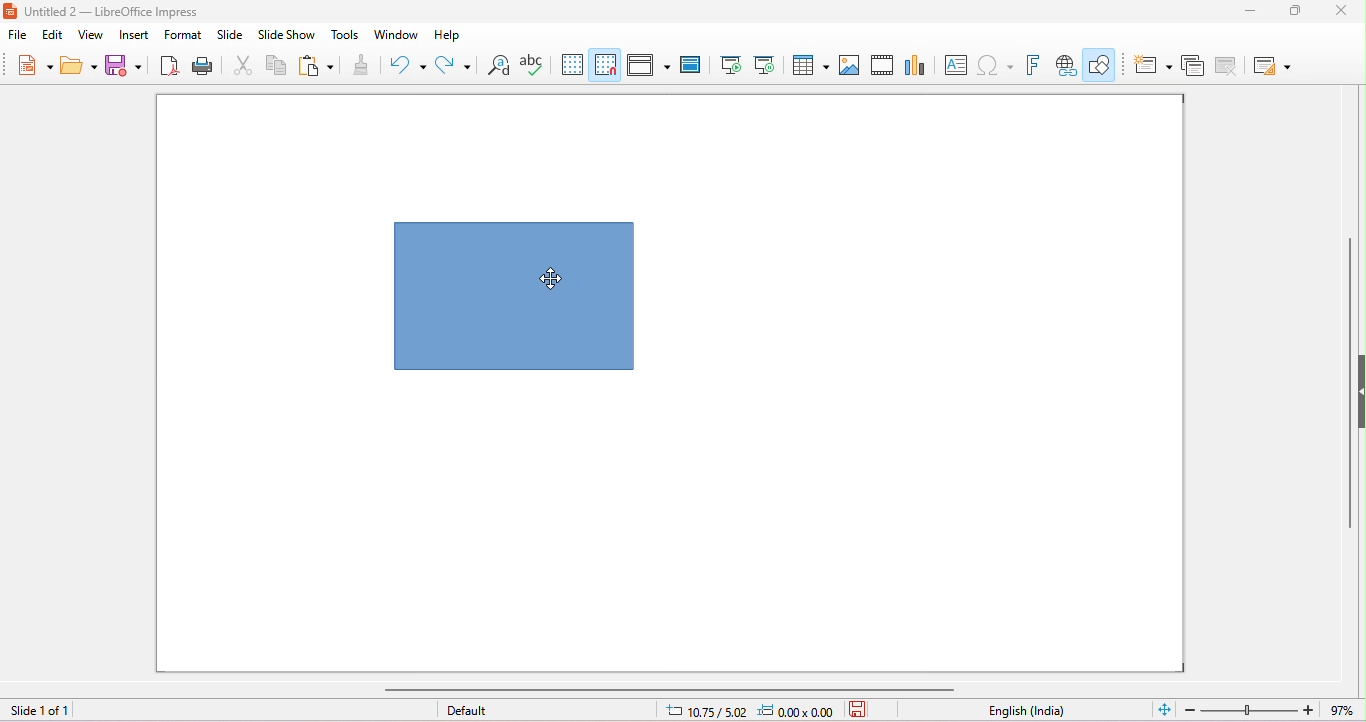 This screenshot has width=1366, height=722. I want to click on start from beginning, so click(730, 64).